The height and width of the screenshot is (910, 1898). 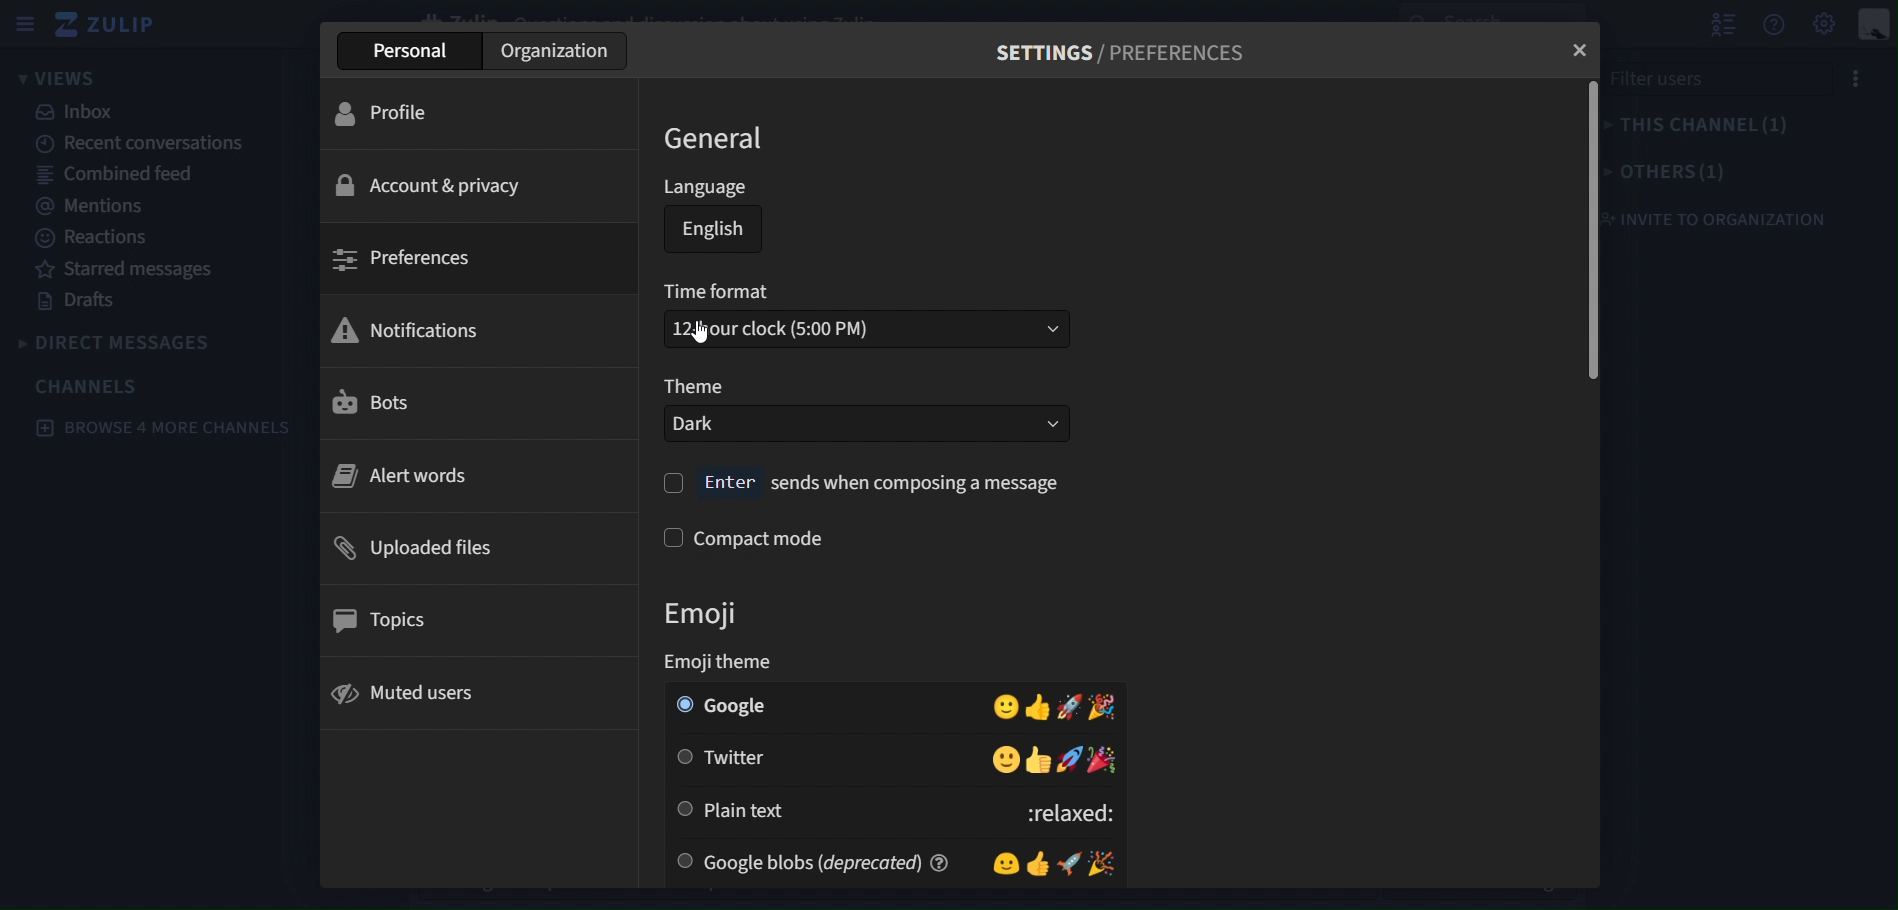 I want to click on Theme, so click(x=701, y=386).